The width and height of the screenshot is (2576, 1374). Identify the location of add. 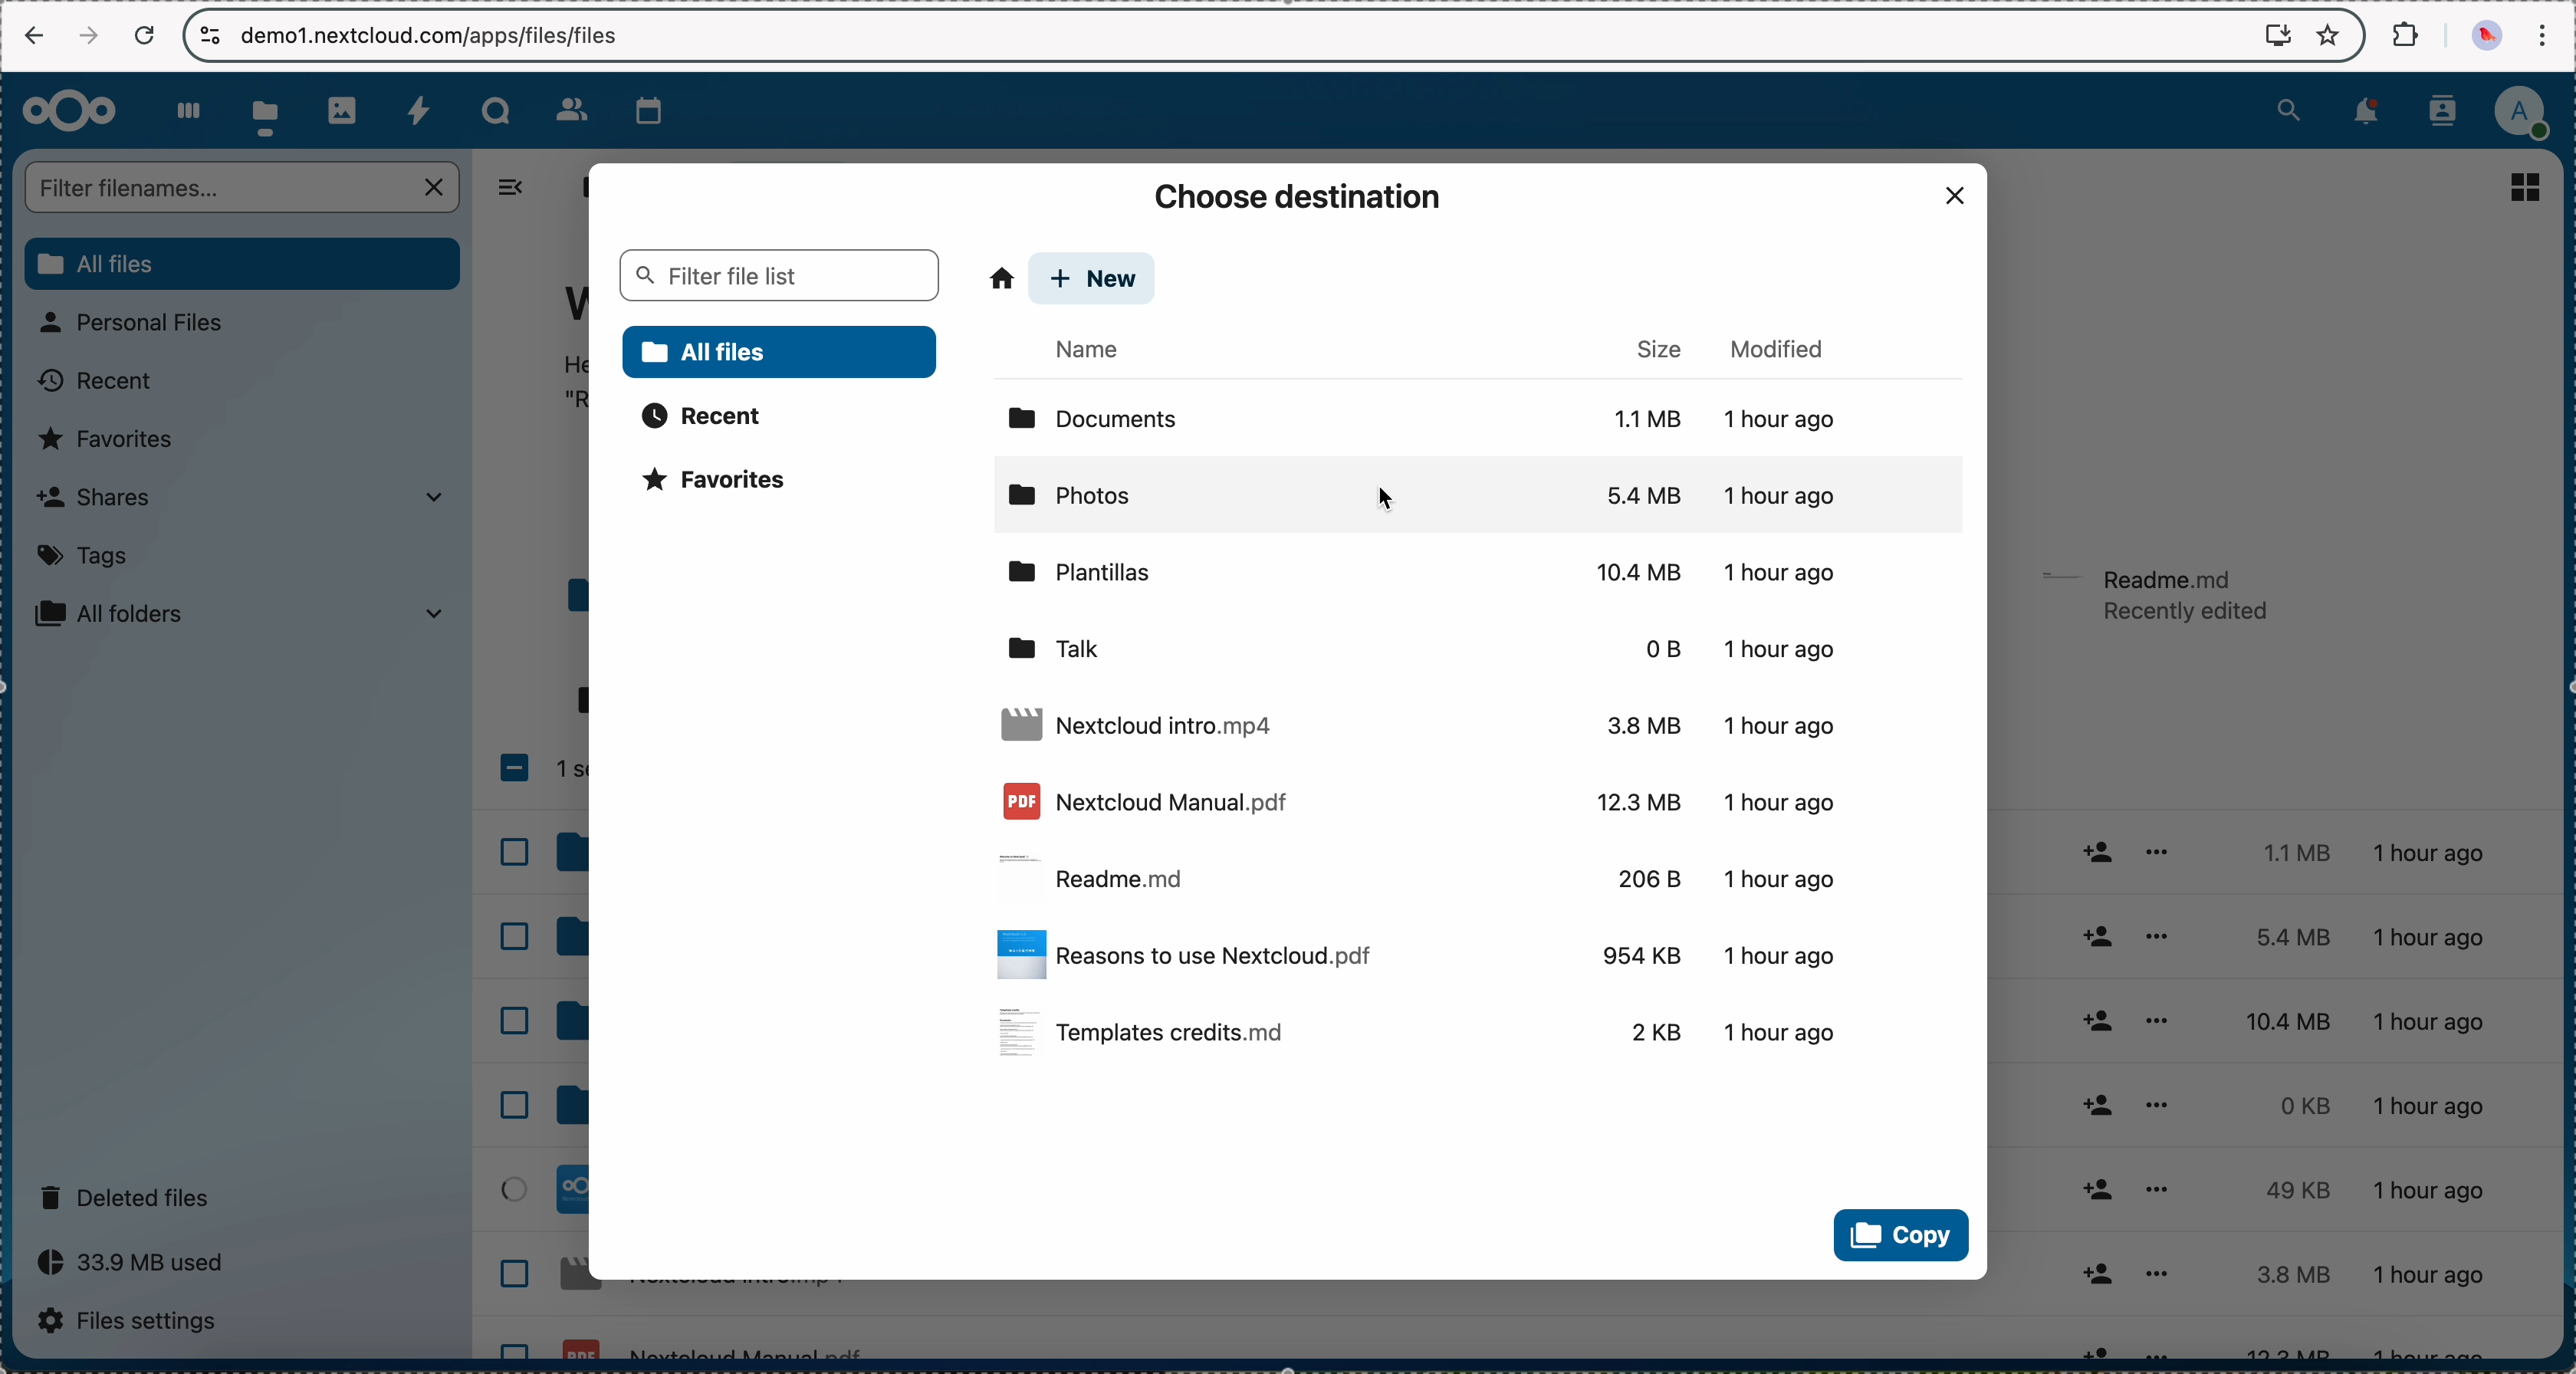
(2099, 1092).